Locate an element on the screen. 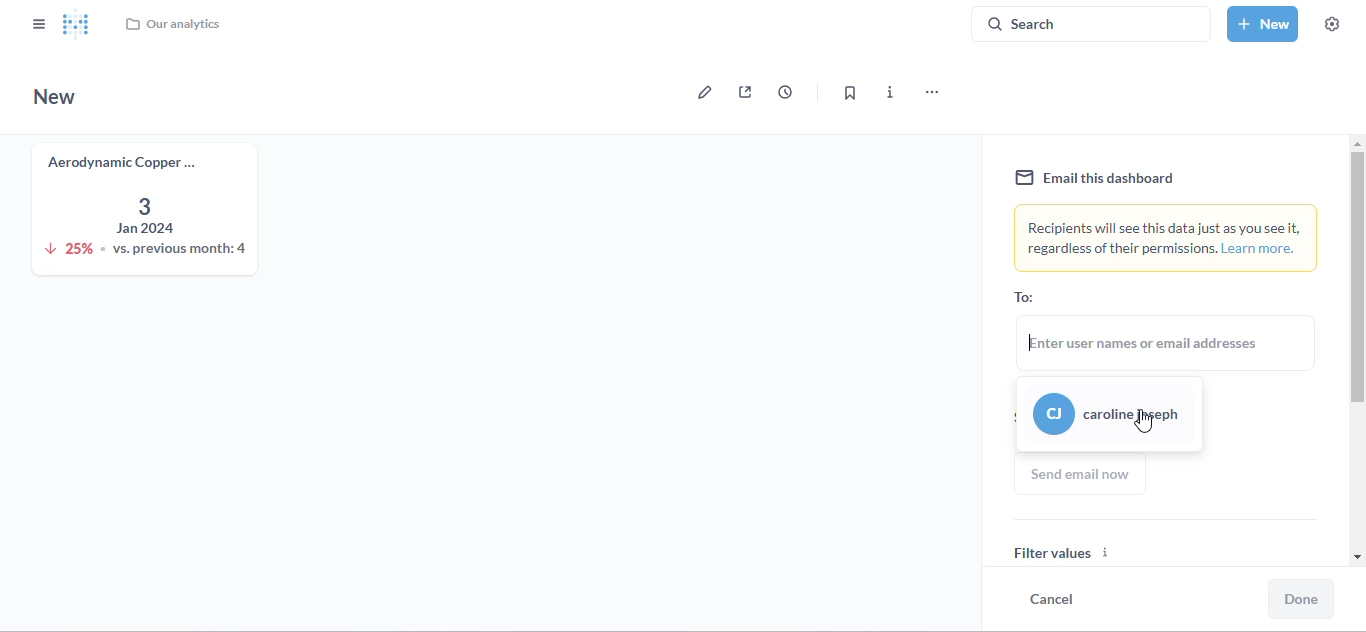 This screenshot has height=632, width=1366. scrollbar is located at coordinates (1356, 347).